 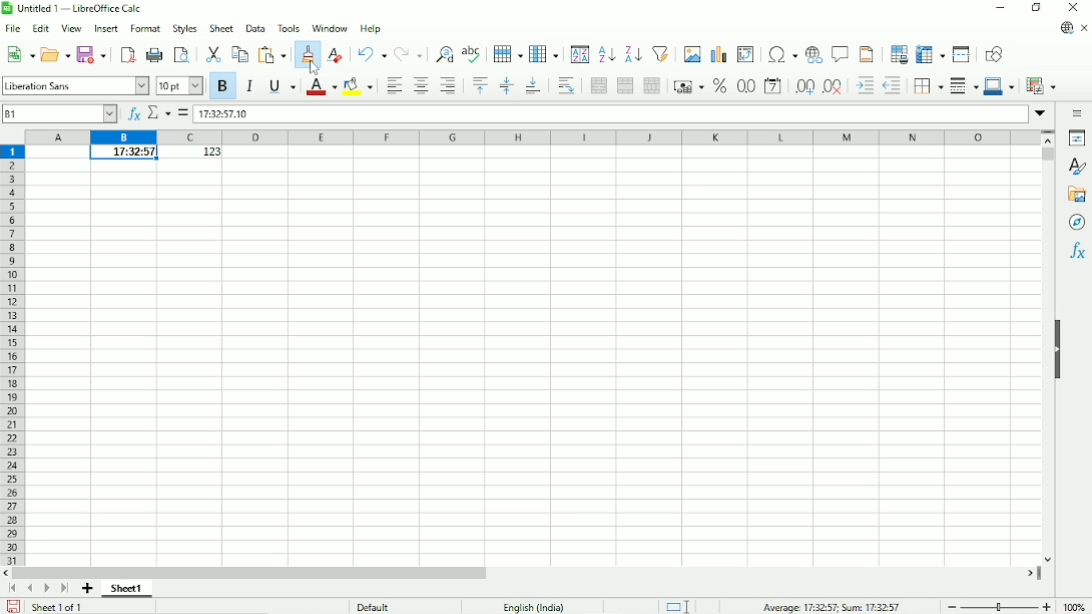 I want to click on Insert, so click(x=105, y=30).